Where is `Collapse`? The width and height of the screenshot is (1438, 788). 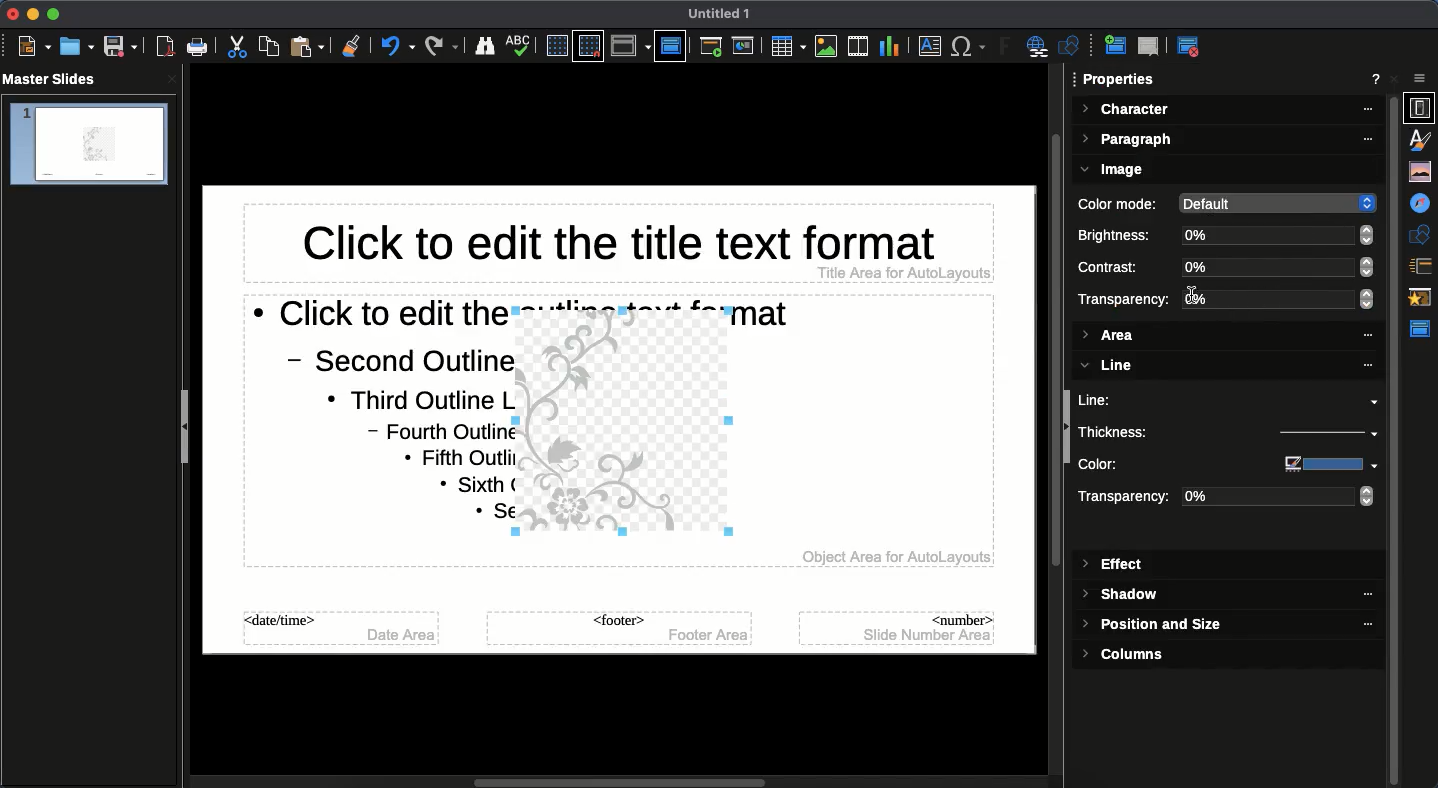 Collapse is located at coordinates (189, 429).